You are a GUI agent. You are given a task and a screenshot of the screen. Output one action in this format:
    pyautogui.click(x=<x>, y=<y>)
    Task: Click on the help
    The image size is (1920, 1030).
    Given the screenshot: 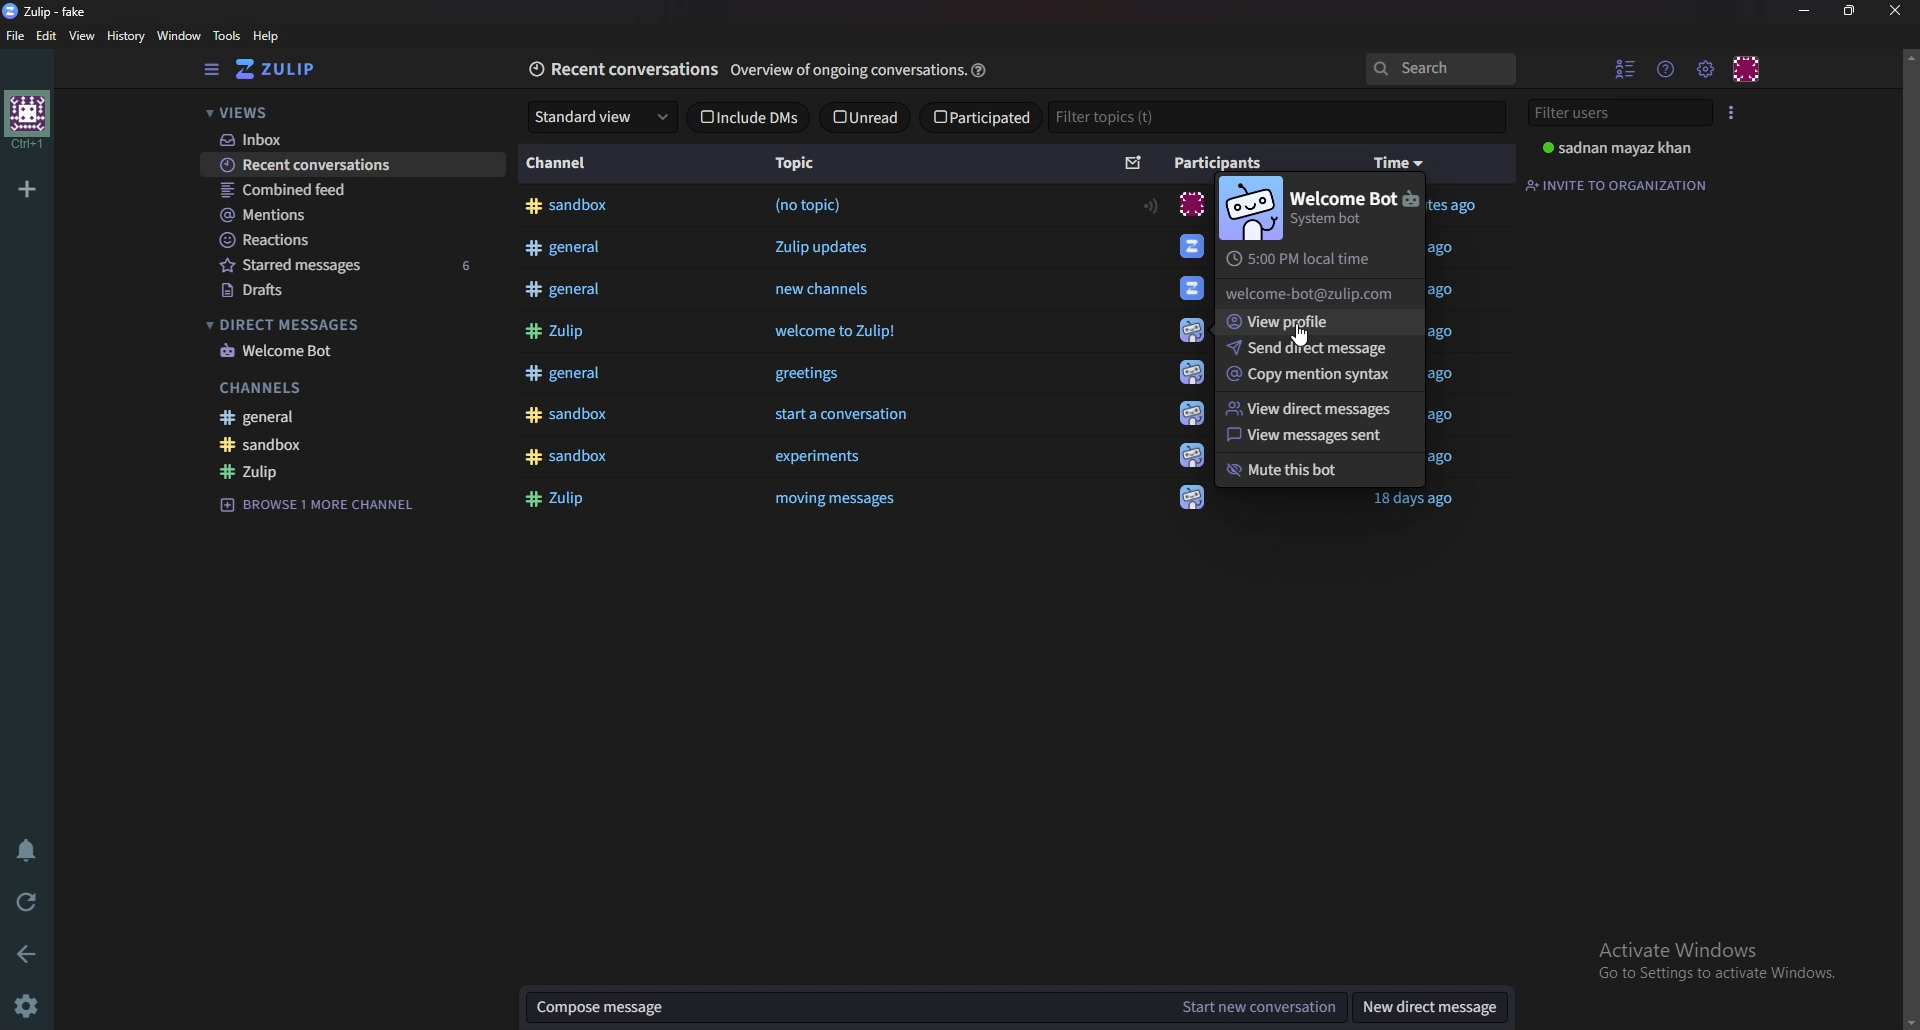 What is the action you would take?
    pyautogui.click(x=269, y=36)
    